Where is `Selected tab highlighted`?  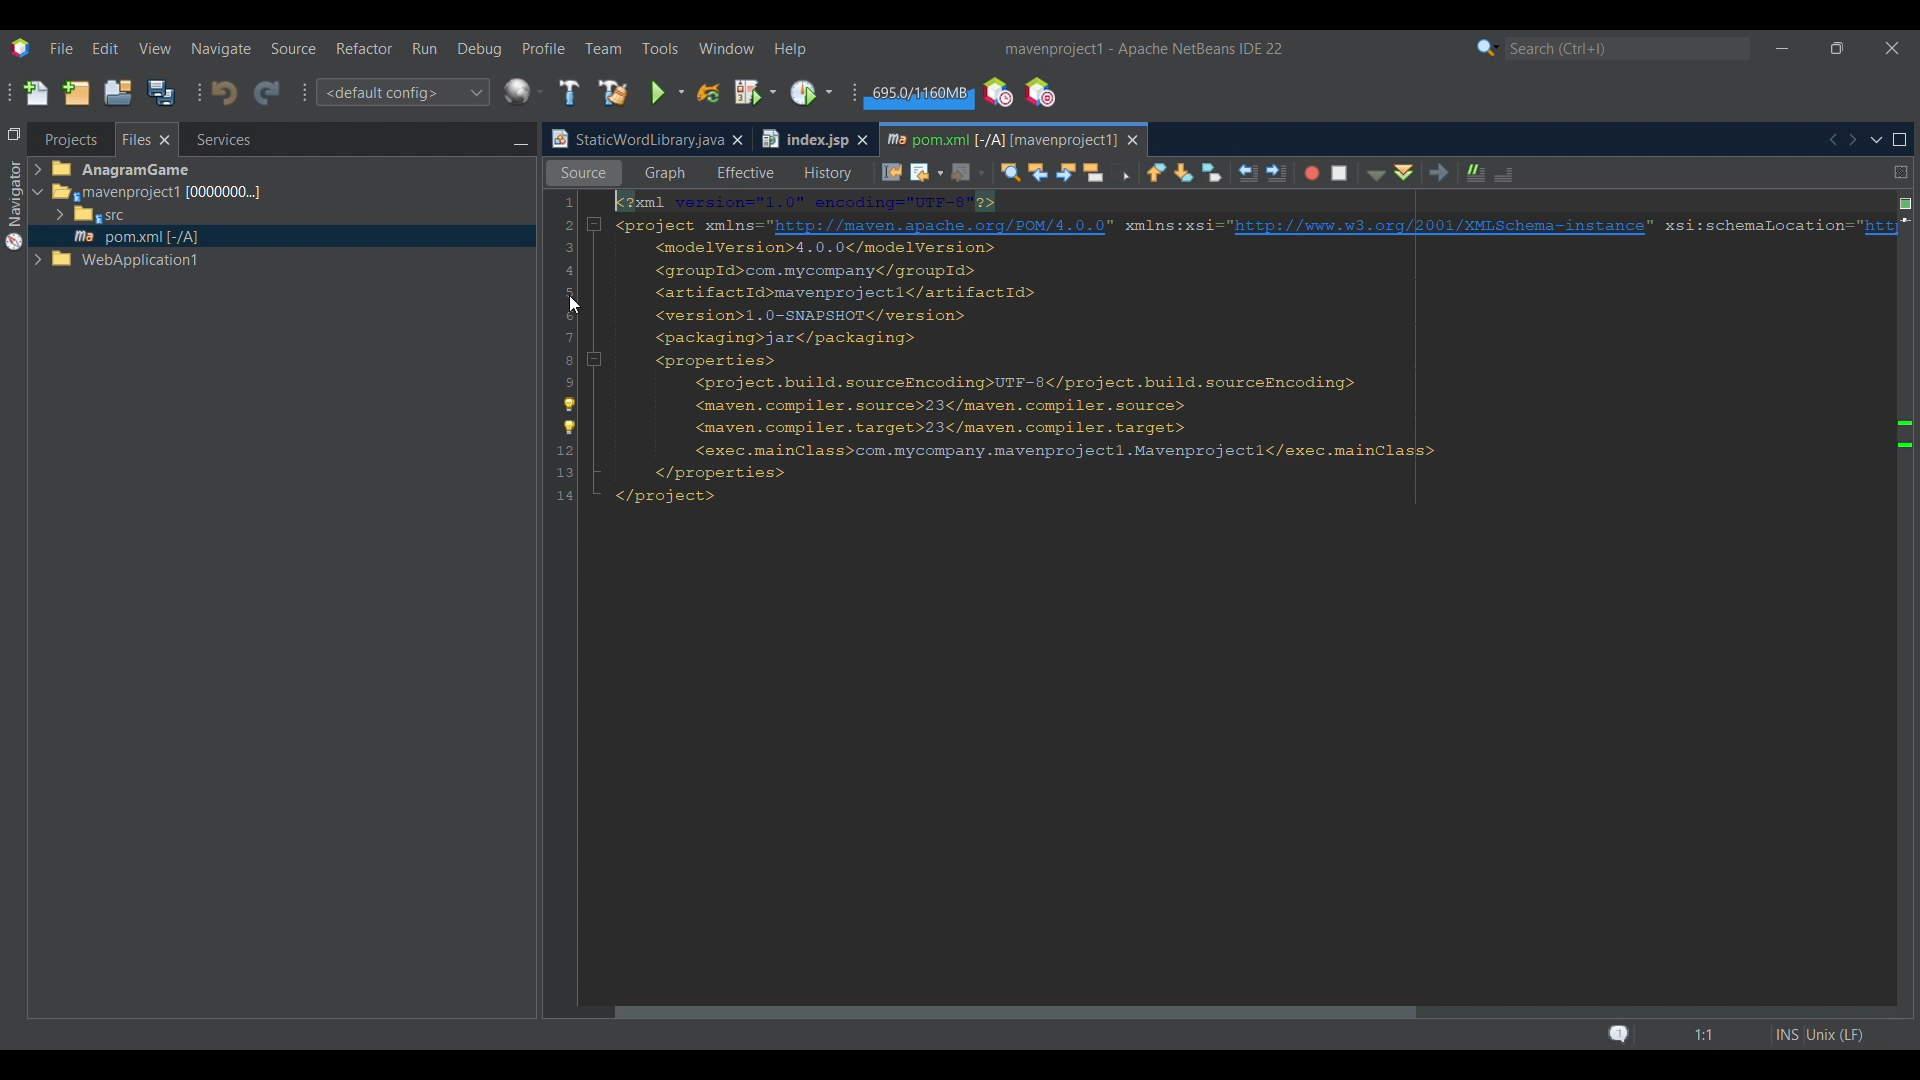 Selected tab highlighted is located at coordinates (371, 191).